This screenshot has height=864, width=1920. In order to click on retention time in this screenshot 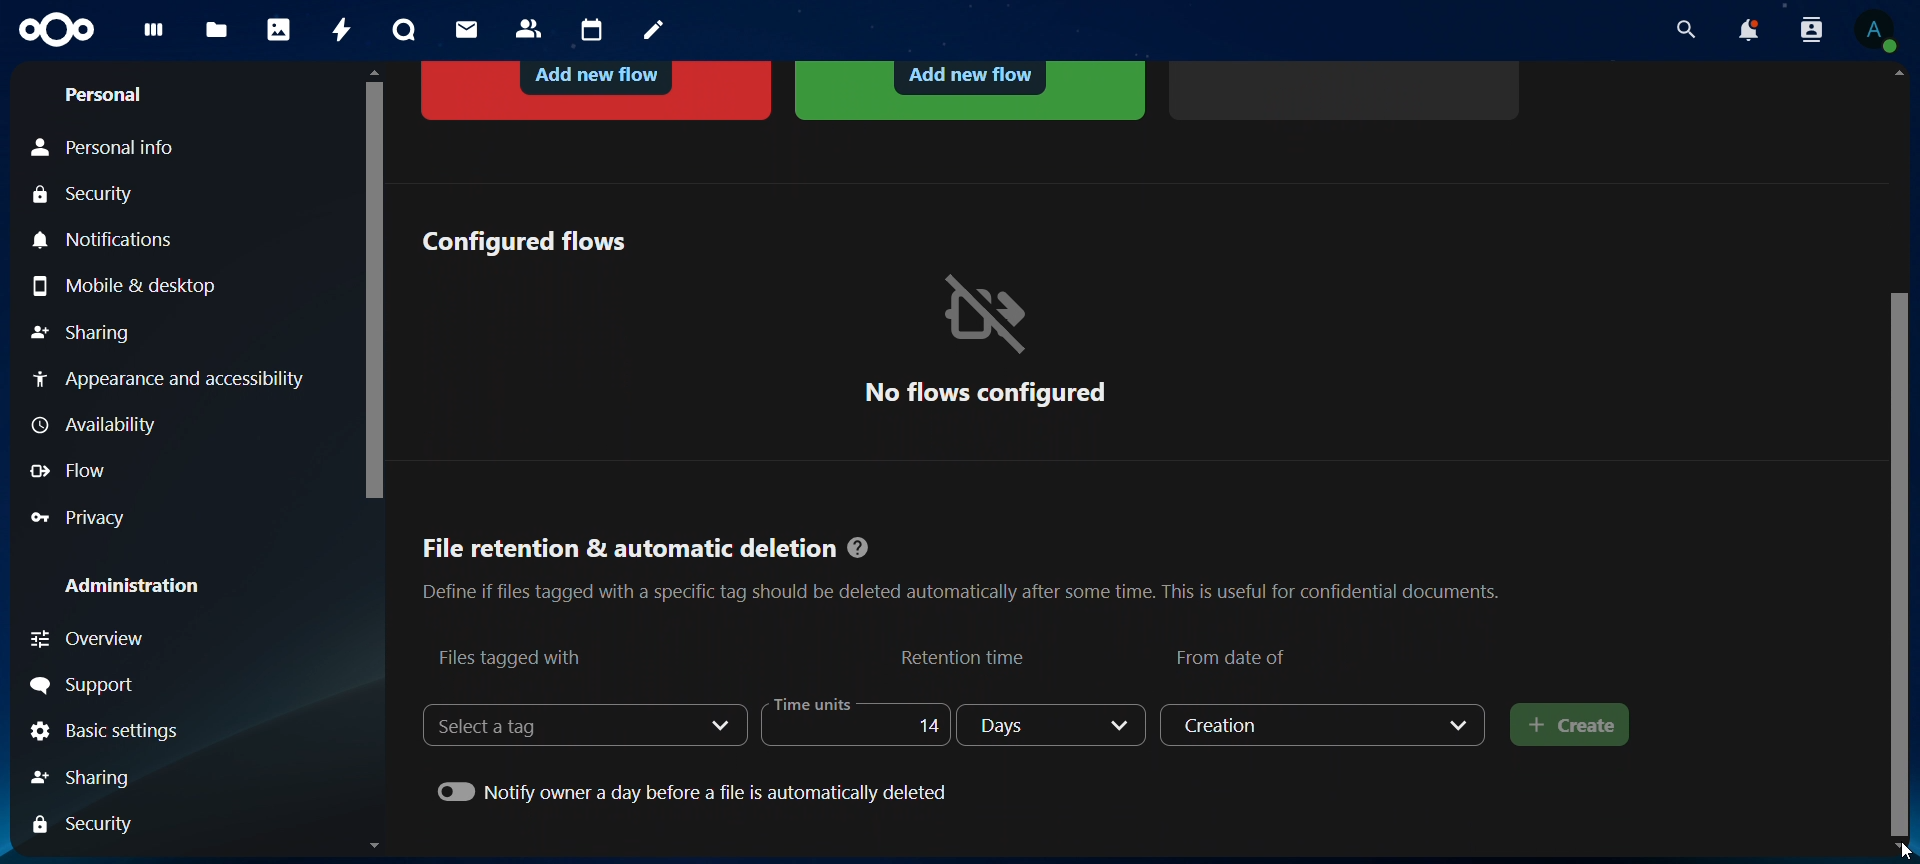, I will do `click(966, 657)`.